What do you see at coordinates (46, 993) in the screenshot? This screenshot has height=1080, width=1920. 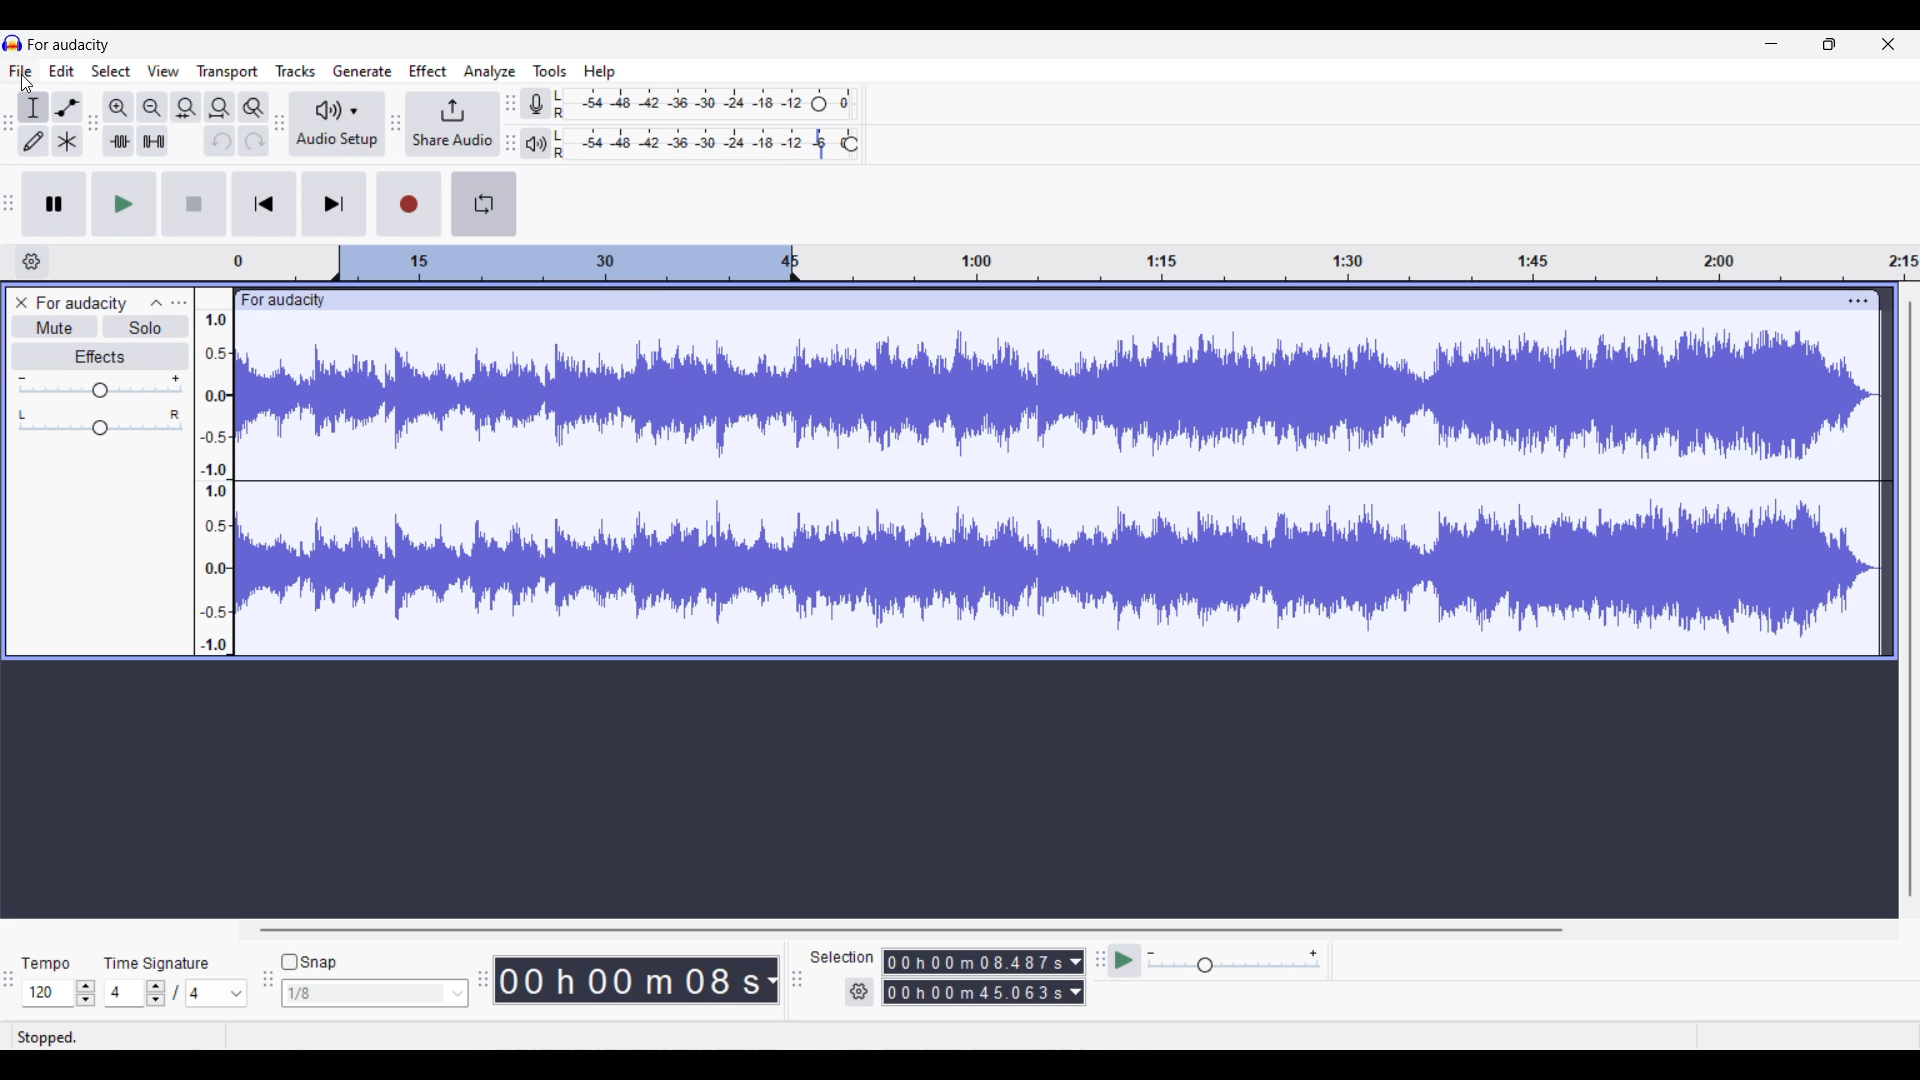 I see `Tempo options` at bounding box center [46, 993].